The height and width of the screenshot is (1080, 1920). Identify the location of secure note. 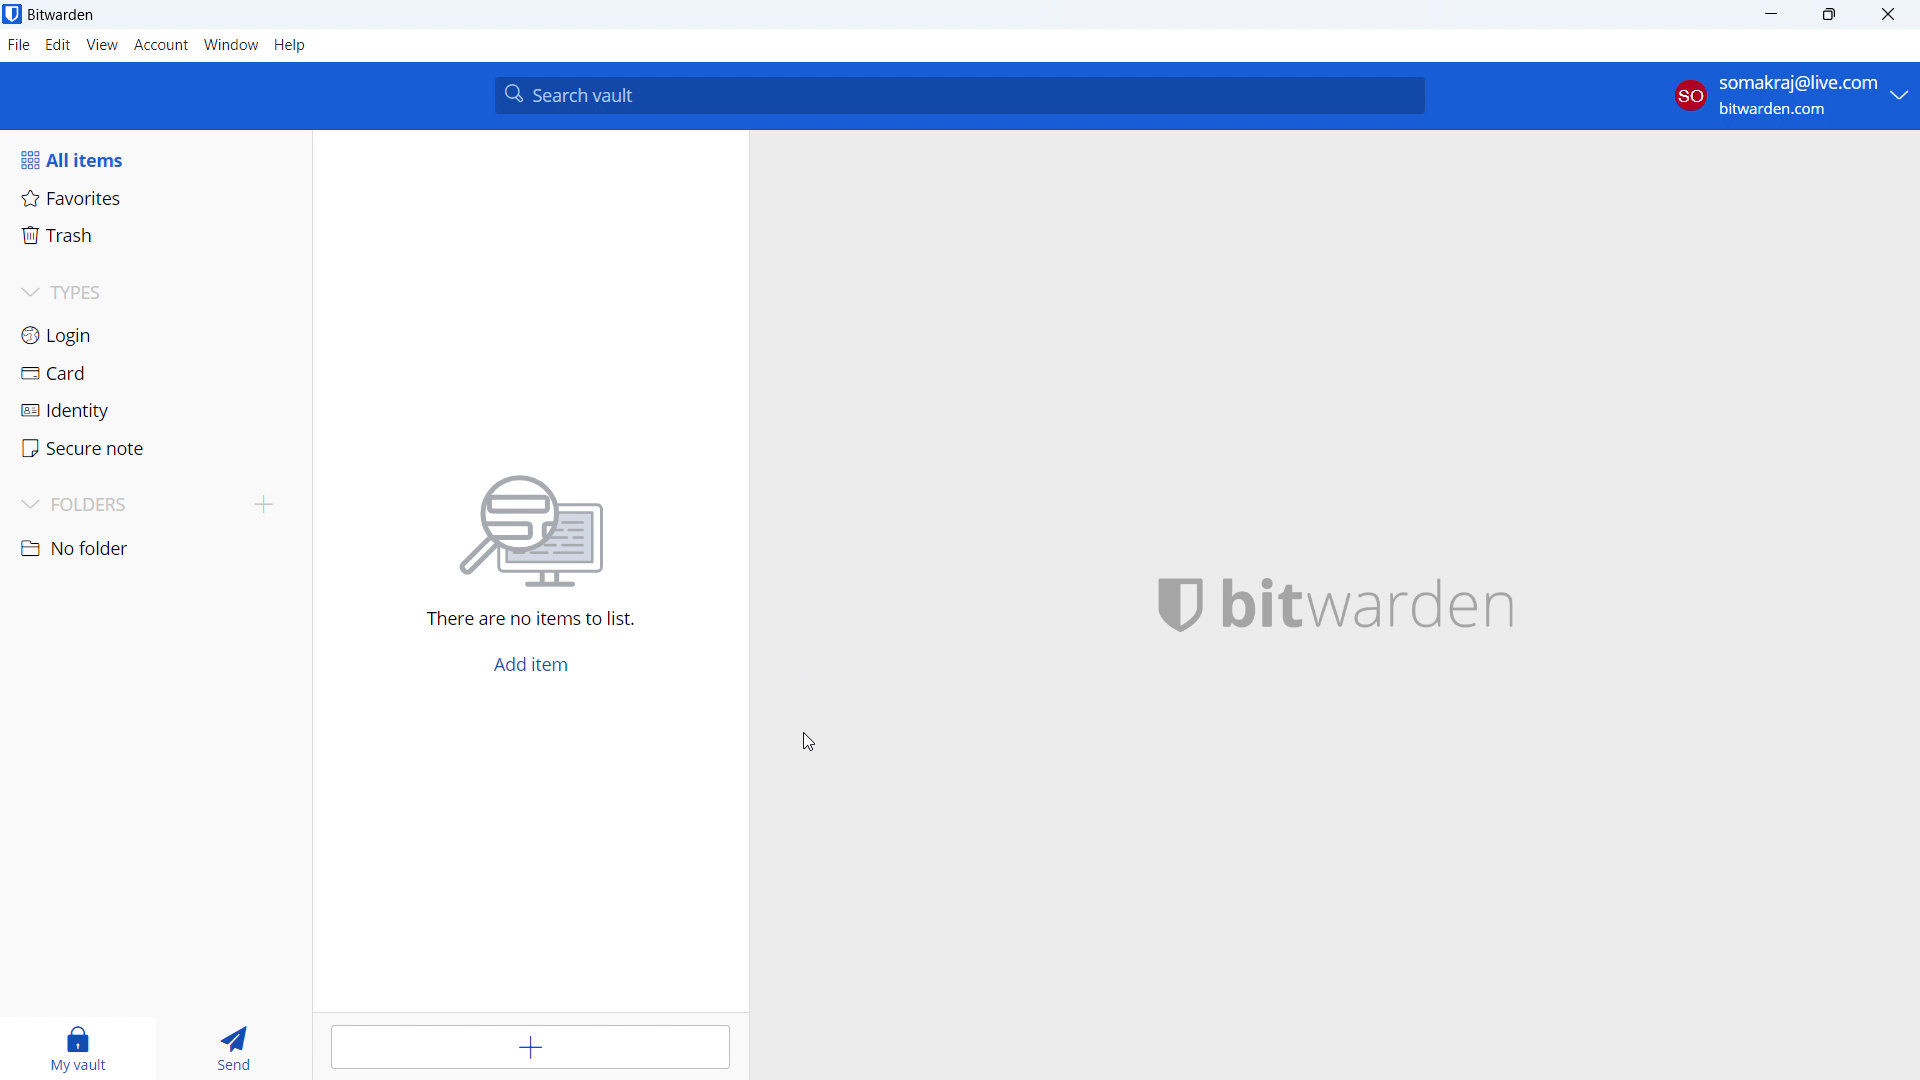
(150, 447).